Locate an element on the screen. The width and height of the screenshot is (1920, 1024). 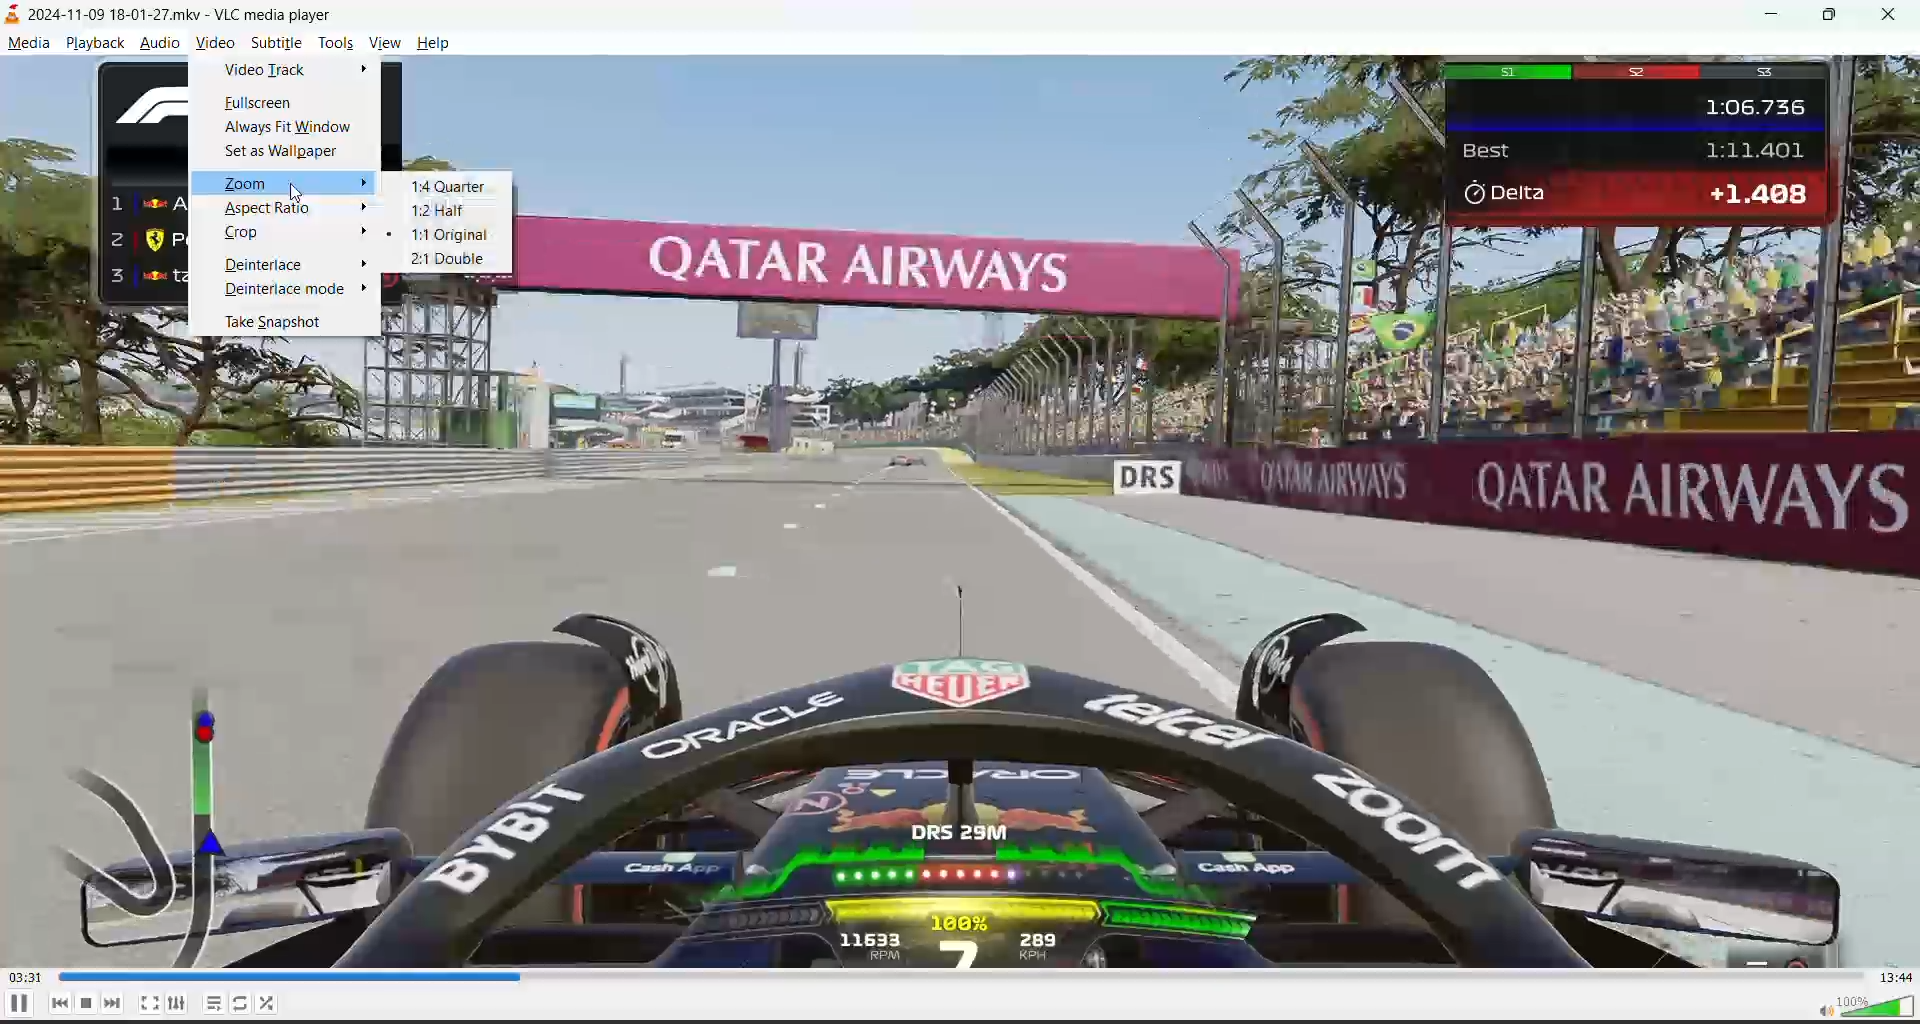
shuffle is located at coordinates (268, 1004).